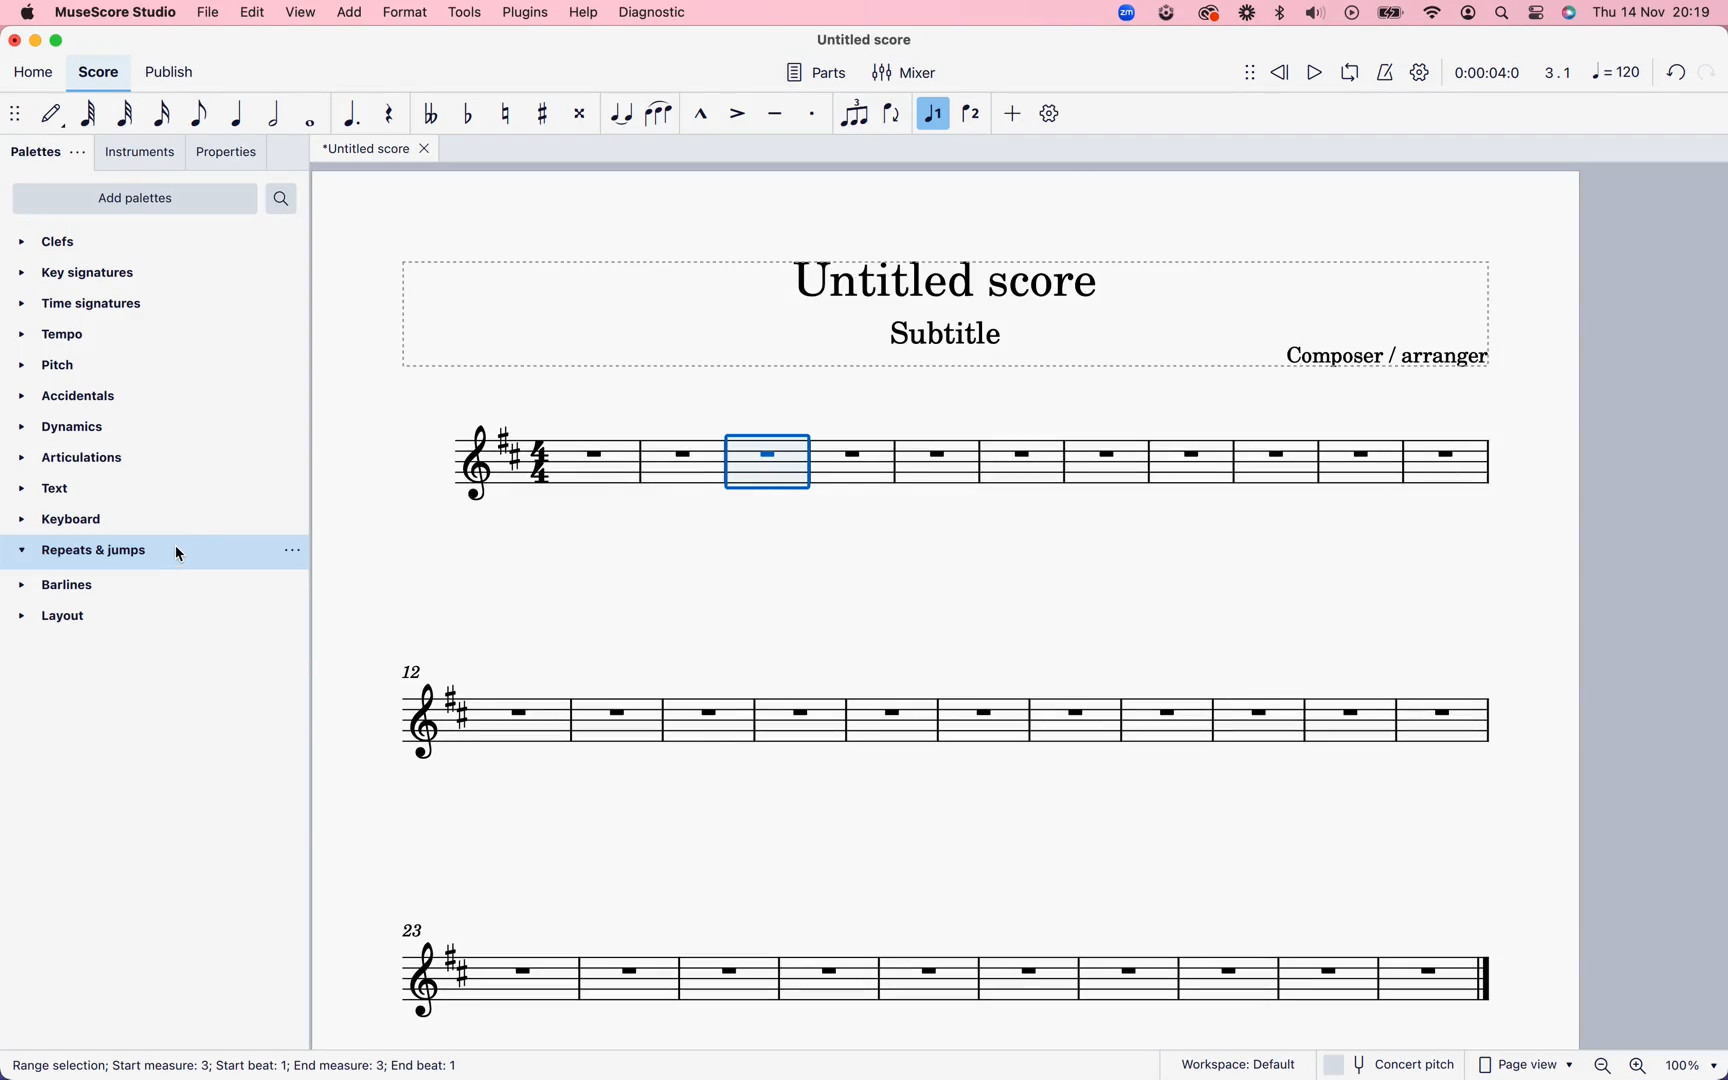 The height and width of the screenshot is (1080, 1728). Describe the element at coordinates (74, 244) in the screenshot. I see `clefs` at that location.